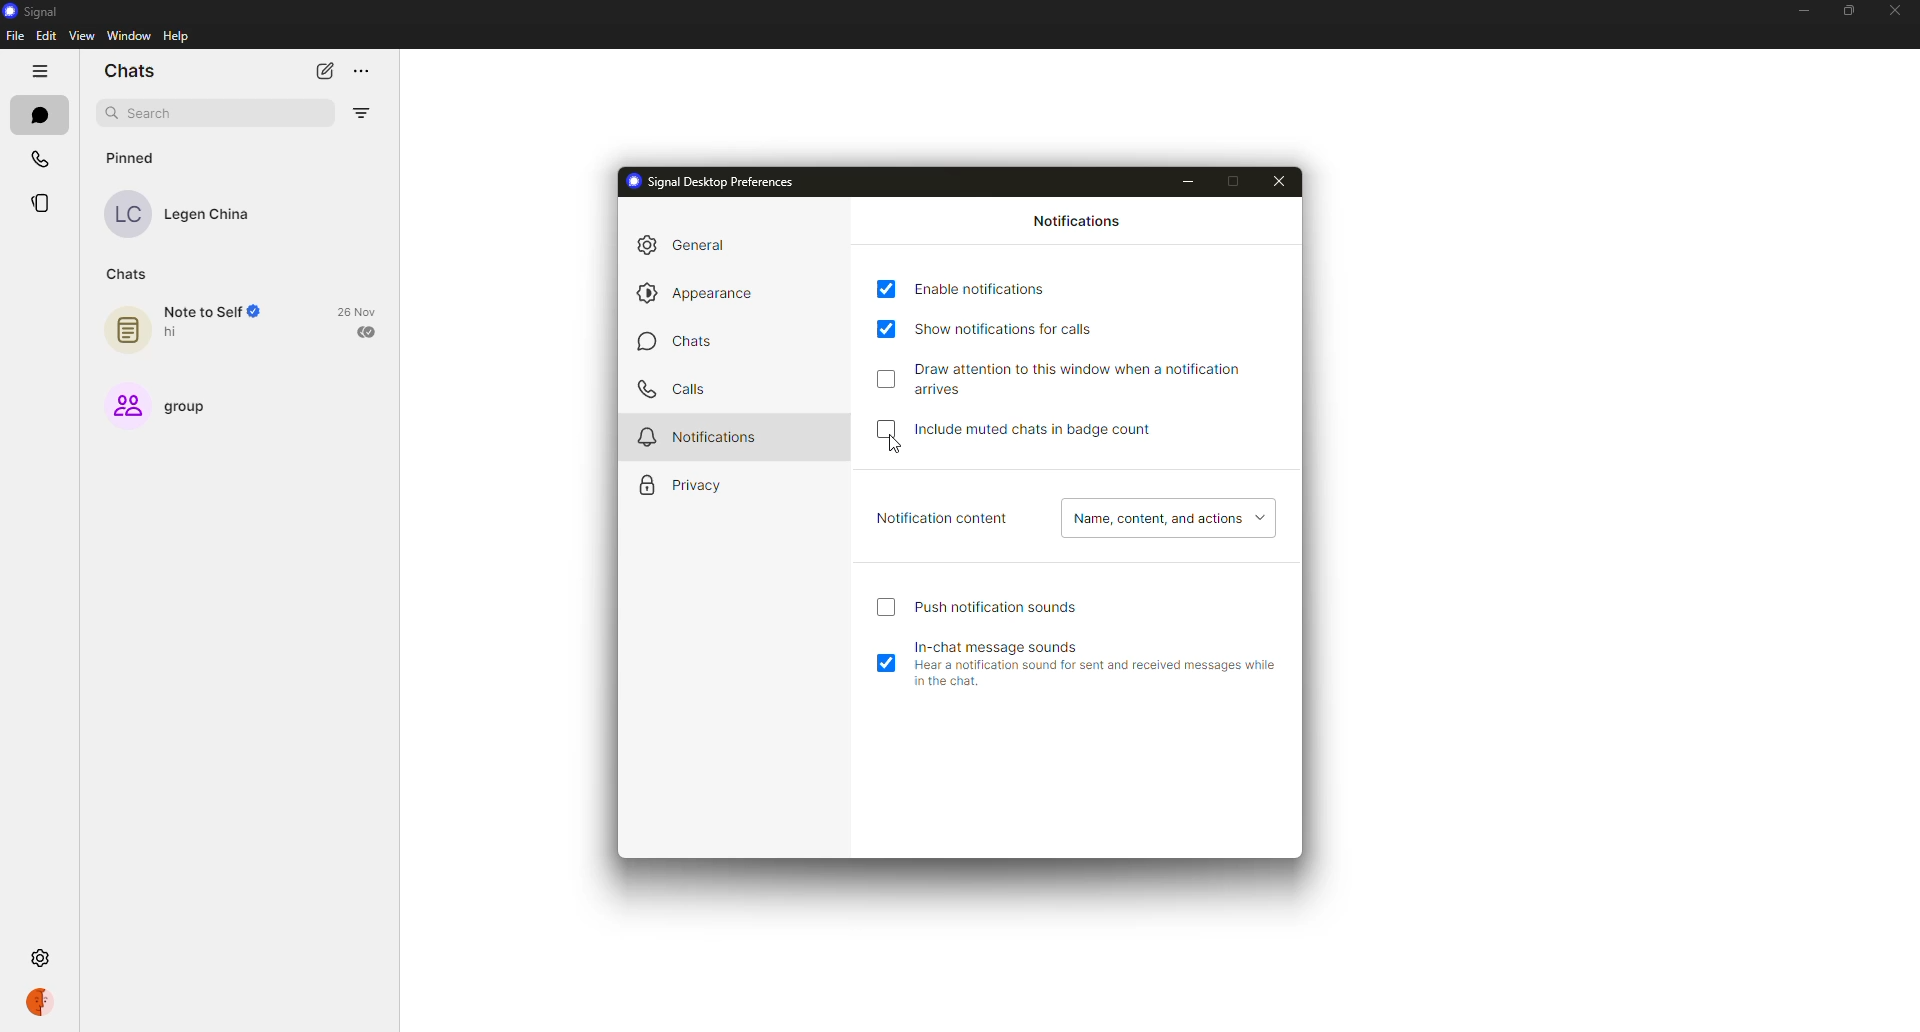 The image size is (1920, 1032). Describe the element at coordinates (1100, 674) in the screenshot. I see `Hear a notification sound for sent and received messages while
in the chat.` at that location.